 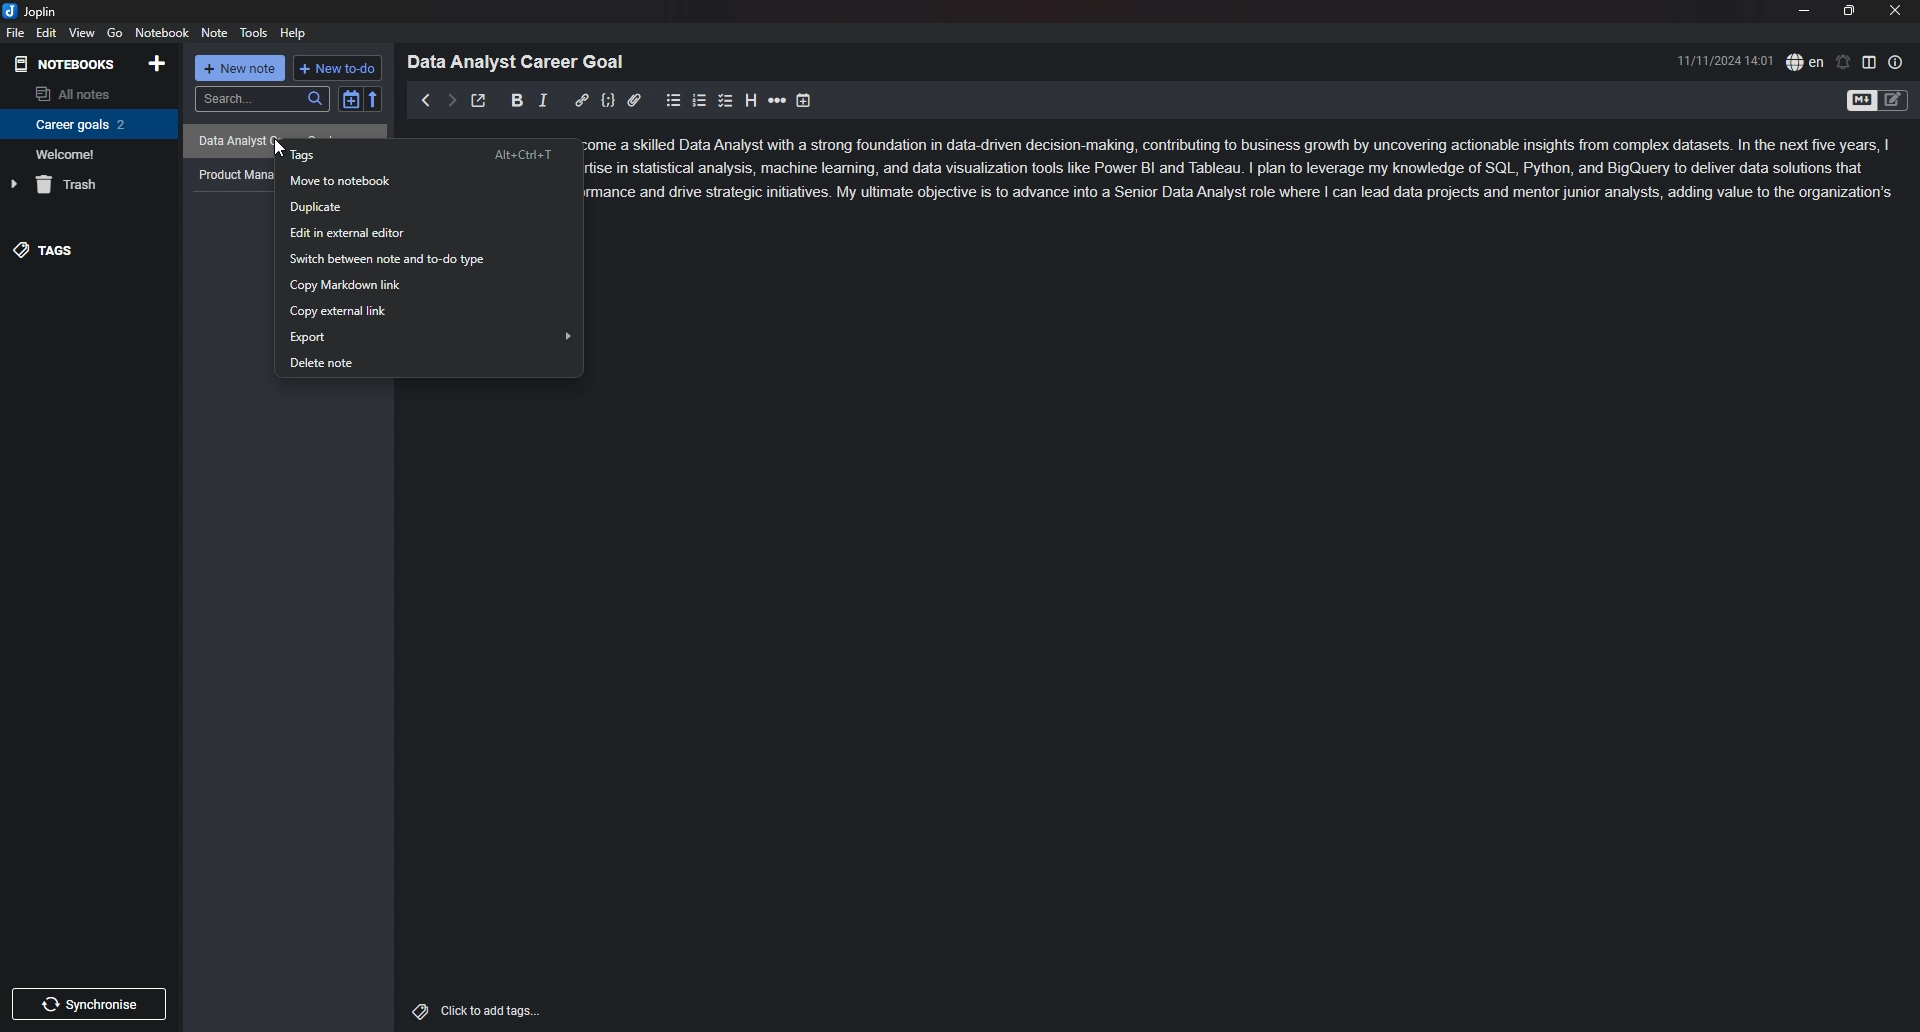 I want to click on ne a skilled Data Analyst with a strong foundation in data-driven decision-making, contributing to business growth by uncovering actionable insights from complex datasets. In the next five years, |
e in statistical analysis, machine learning, and data visualization tools like Power BI and Tableau. | plan to leverage my knowledge of SQL, Python, and BigQuery to deliver data solutions that
ance and drive strategic initiatives. My ultimate objective is to advance into a Senior Data Analyst role where | can lead data projects and mentor junior analysts, adding value to the organization's, so click(x=1254, y=172).